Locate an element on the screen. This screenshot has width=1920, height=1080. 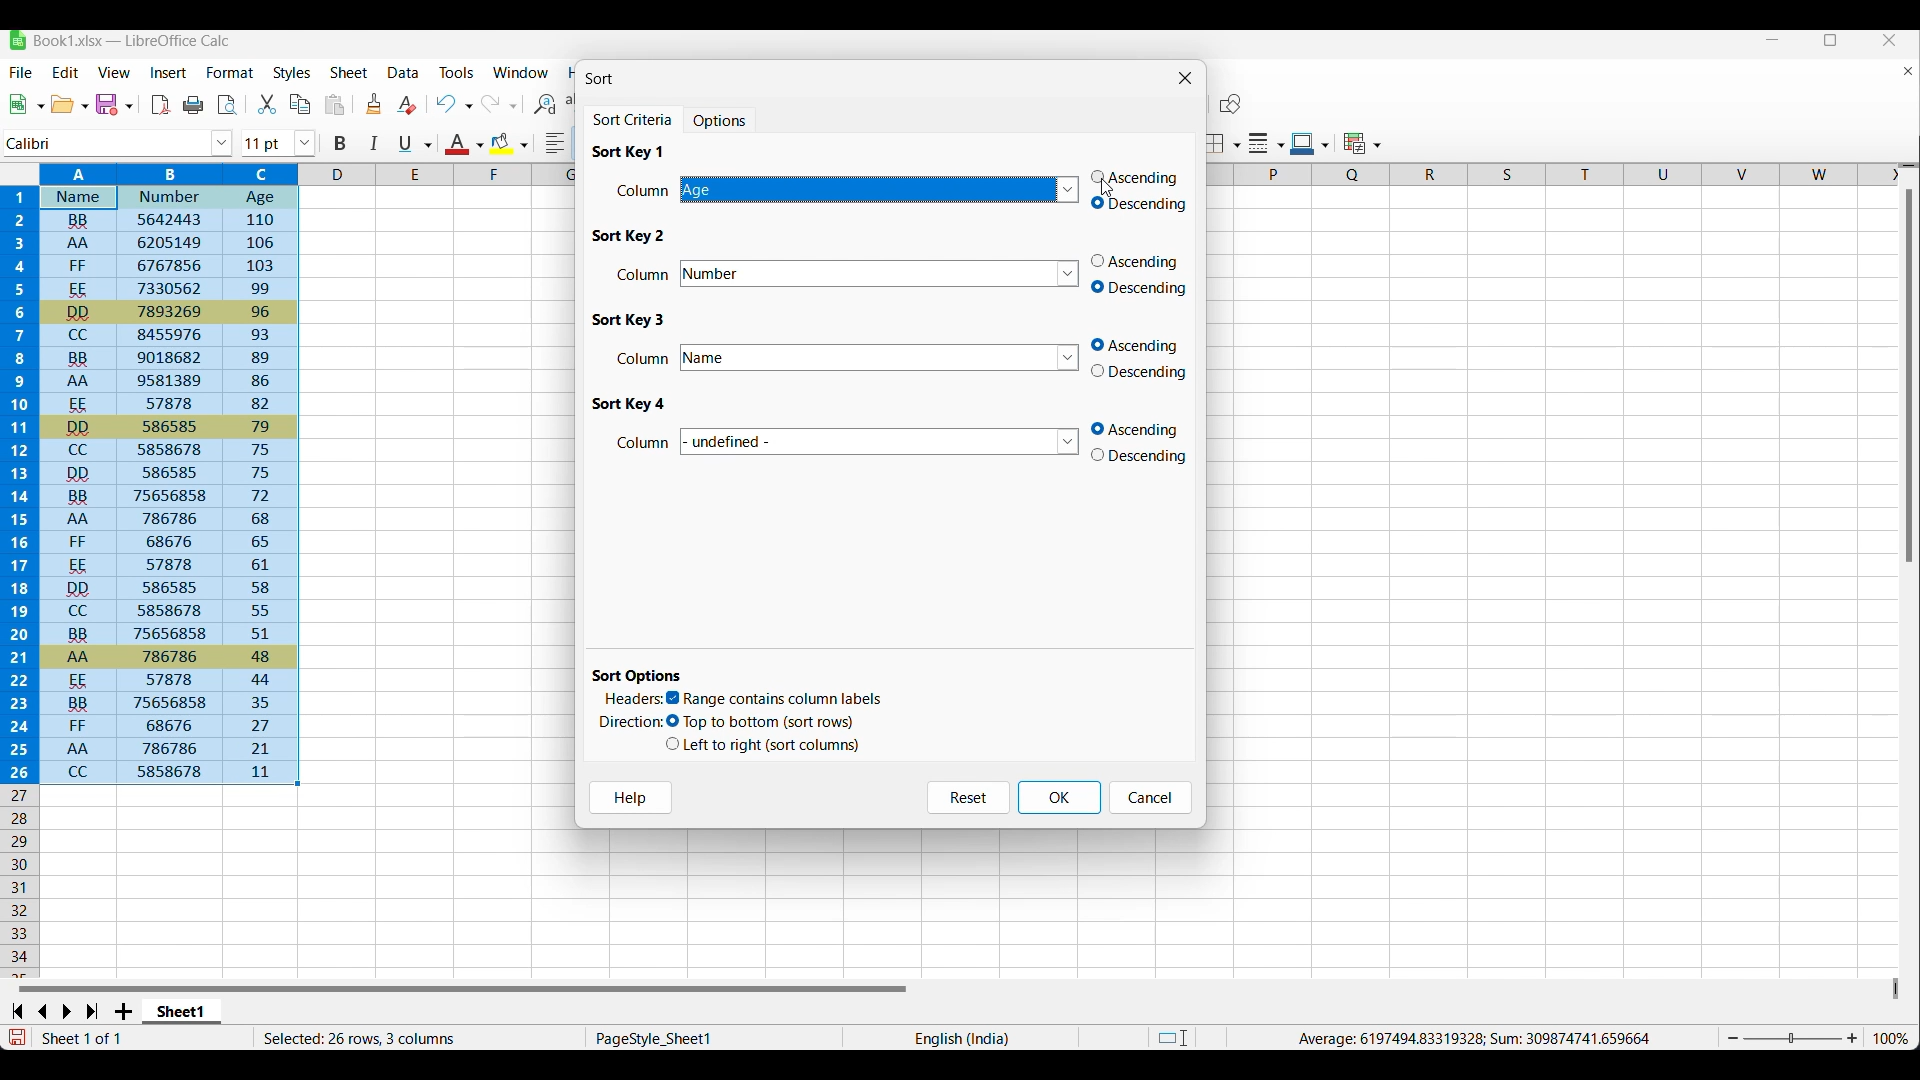
Current page style is located at coordinates (712, 1038).